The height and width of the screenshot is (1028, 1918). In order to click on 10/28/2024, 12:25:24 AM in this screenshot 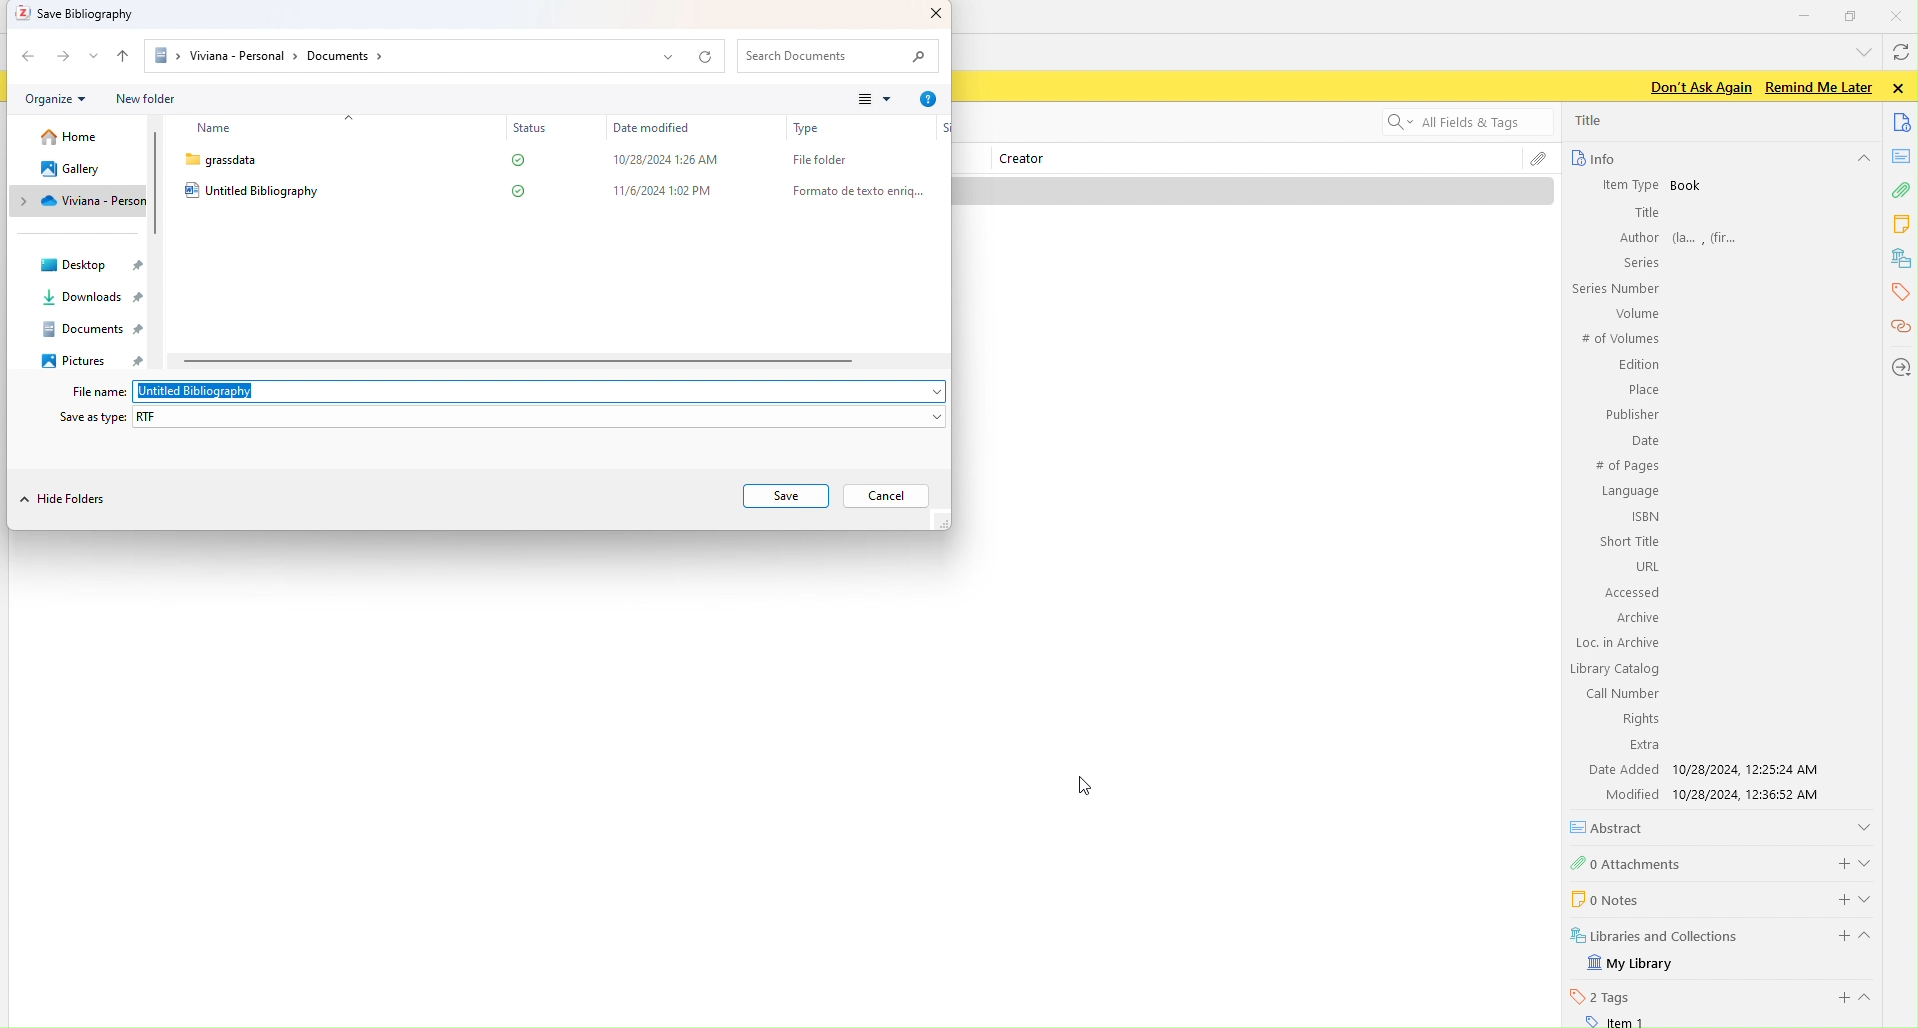, I will do `click(1752, 769)`.